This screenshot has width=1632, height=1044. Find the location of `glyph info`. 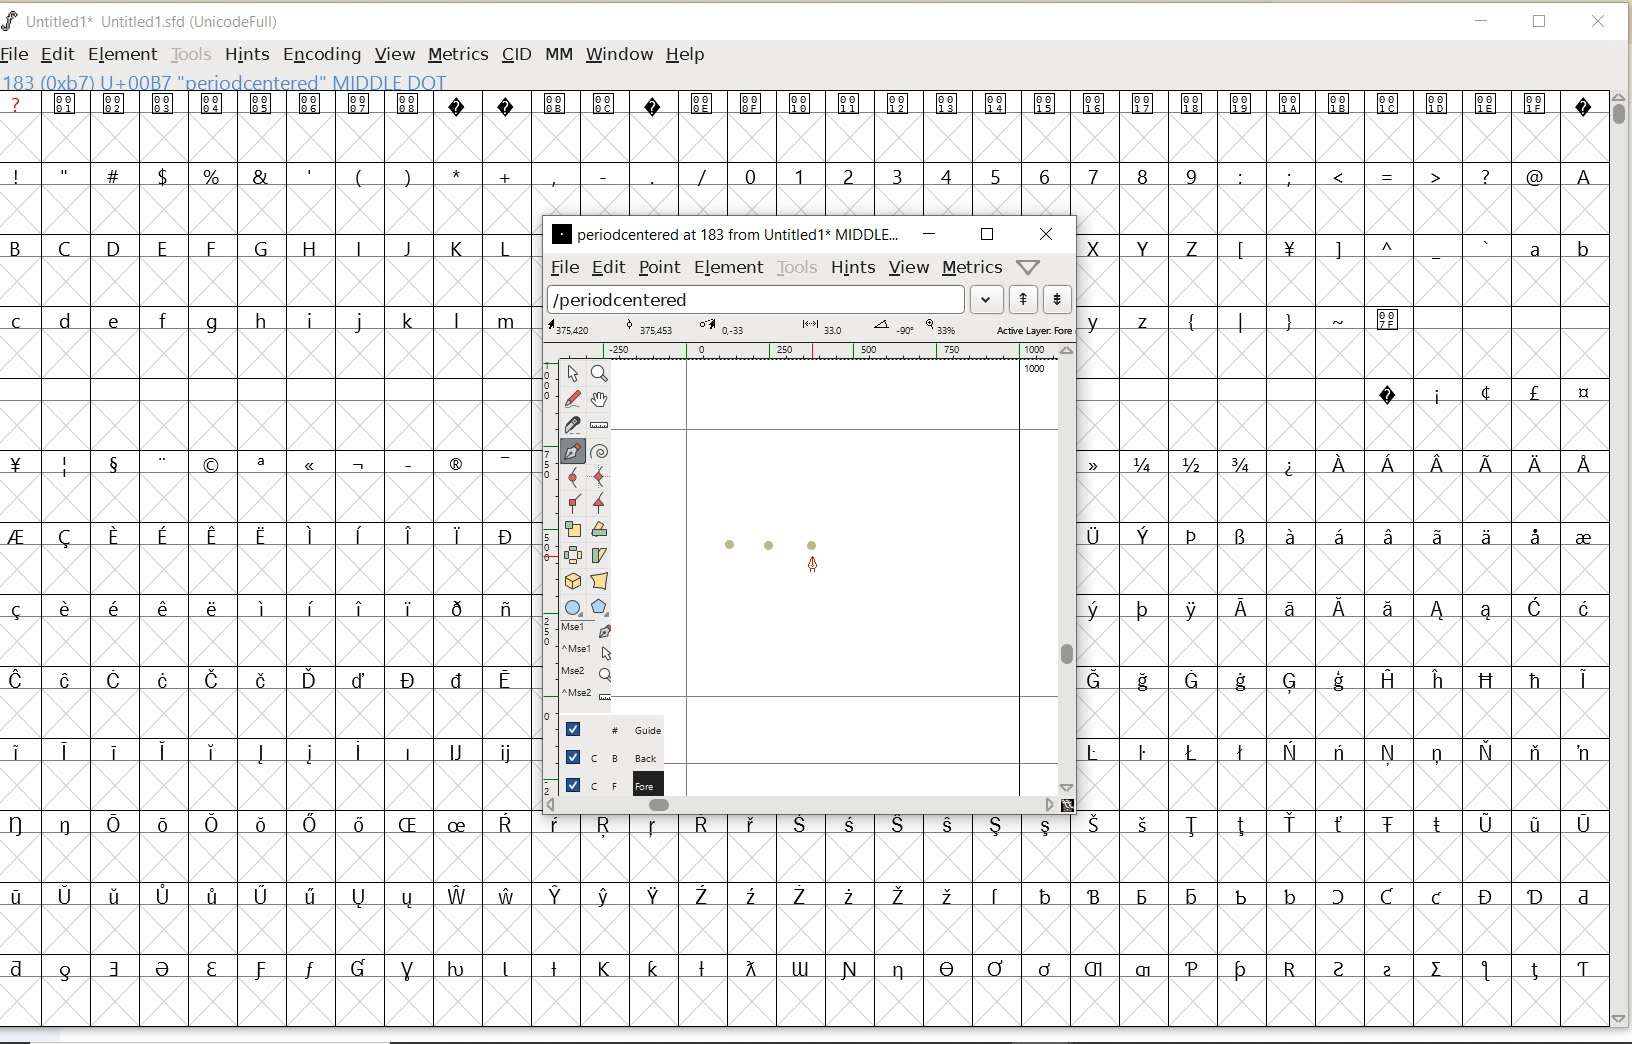

glyph info is located at coordinates (227, 83).